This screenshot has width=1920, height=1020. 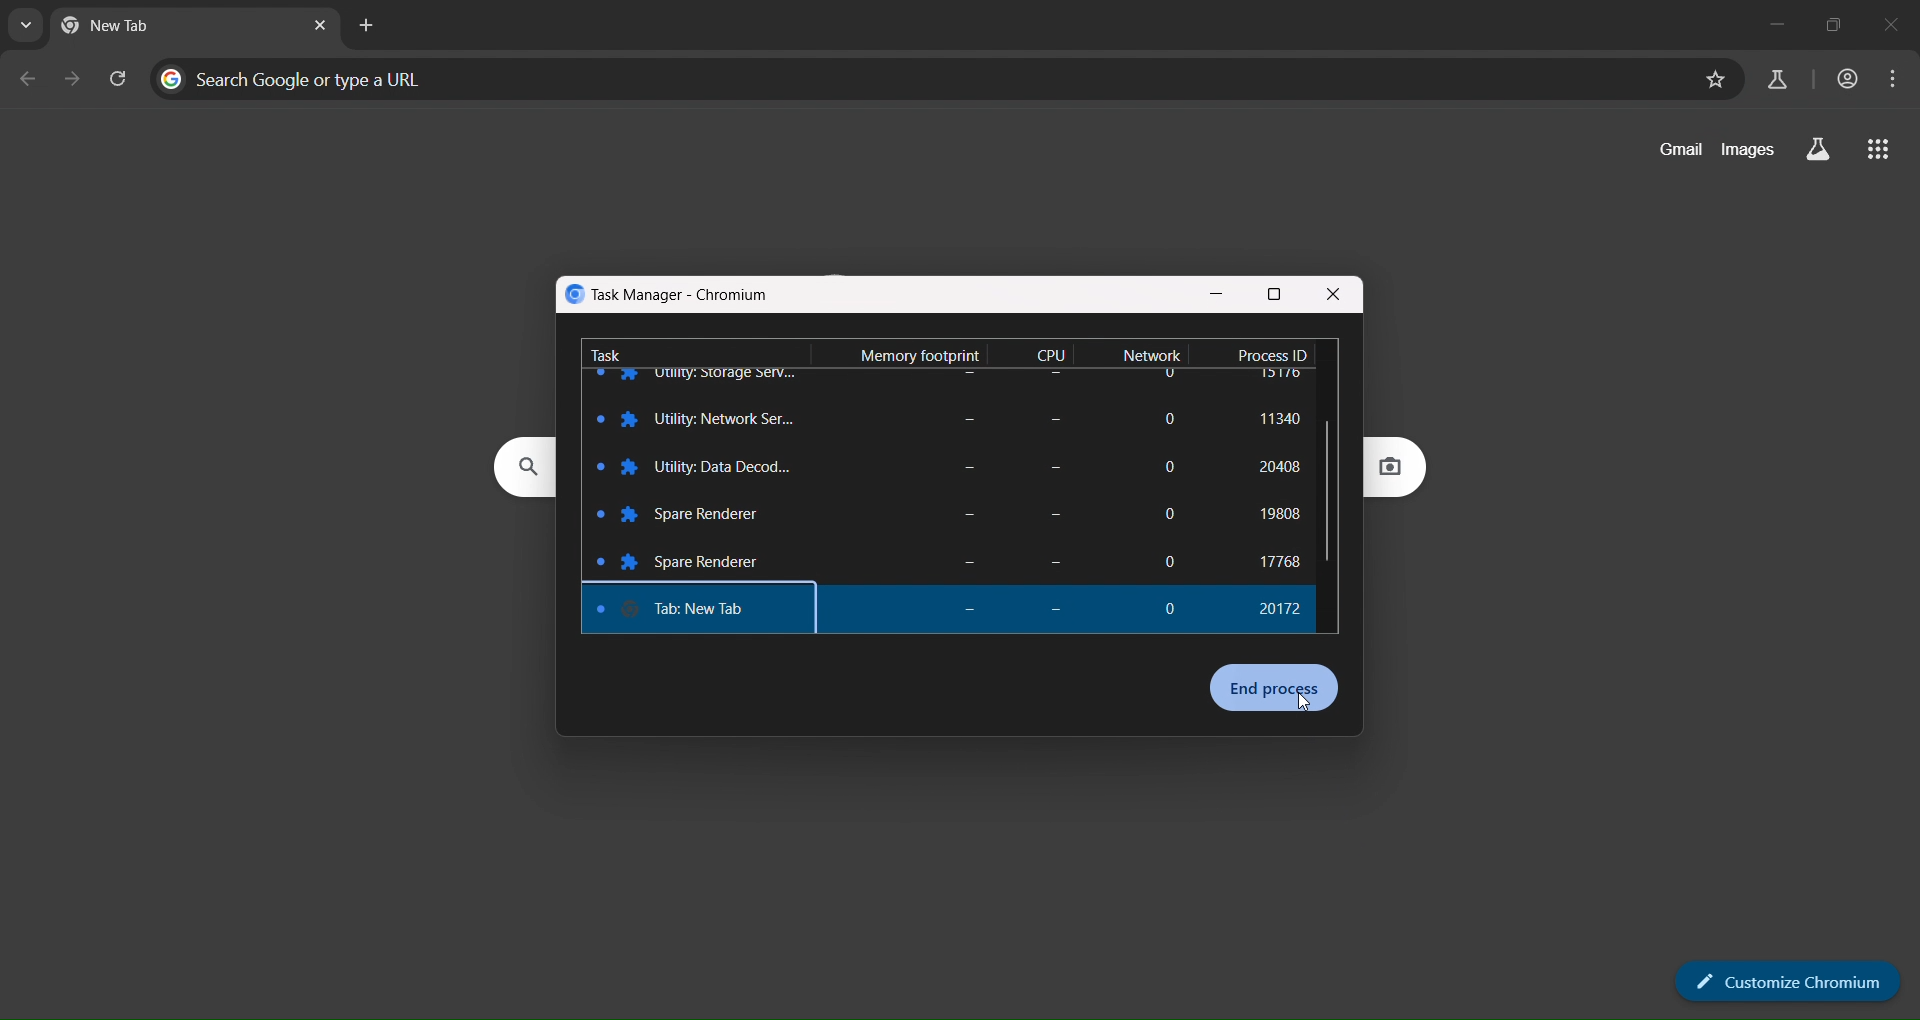 I want to click on 8,124K, so click(x=951, y=517).